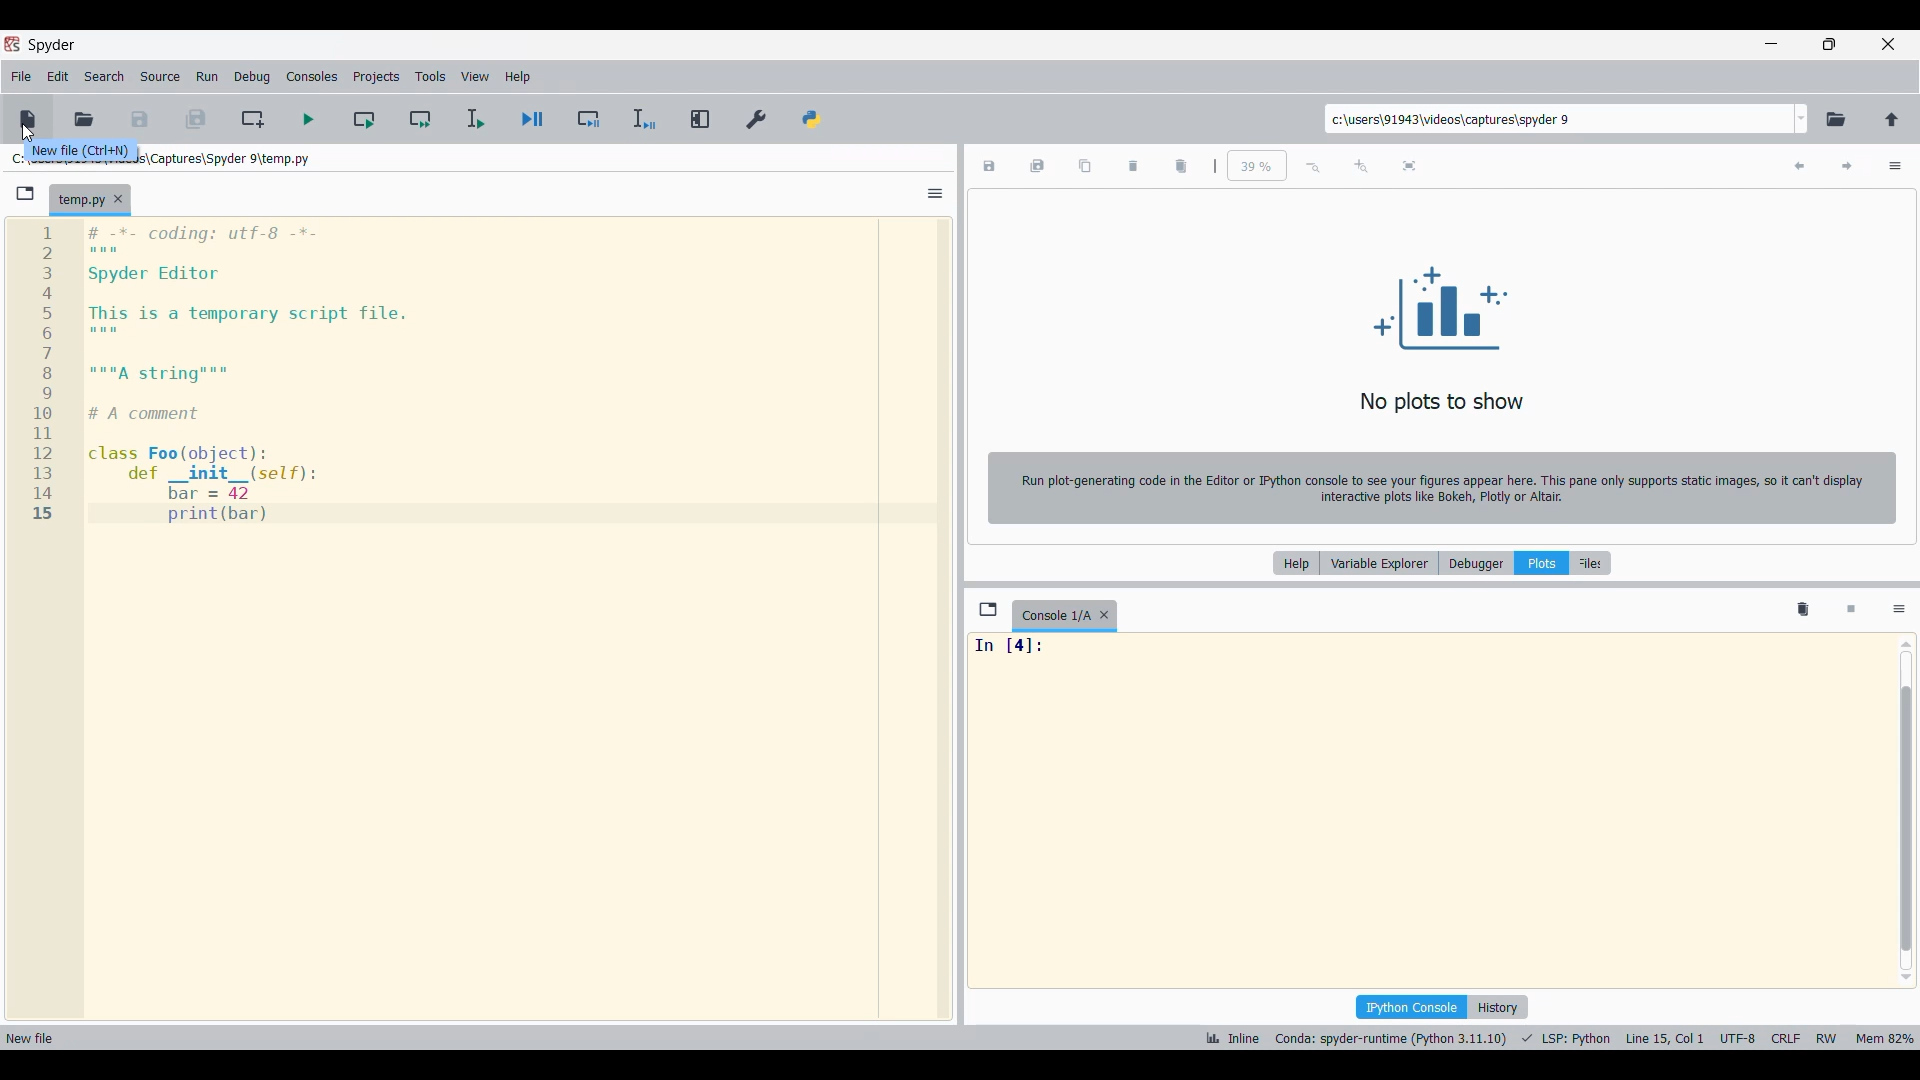  I want to click on Current tab, so click(82, 195).